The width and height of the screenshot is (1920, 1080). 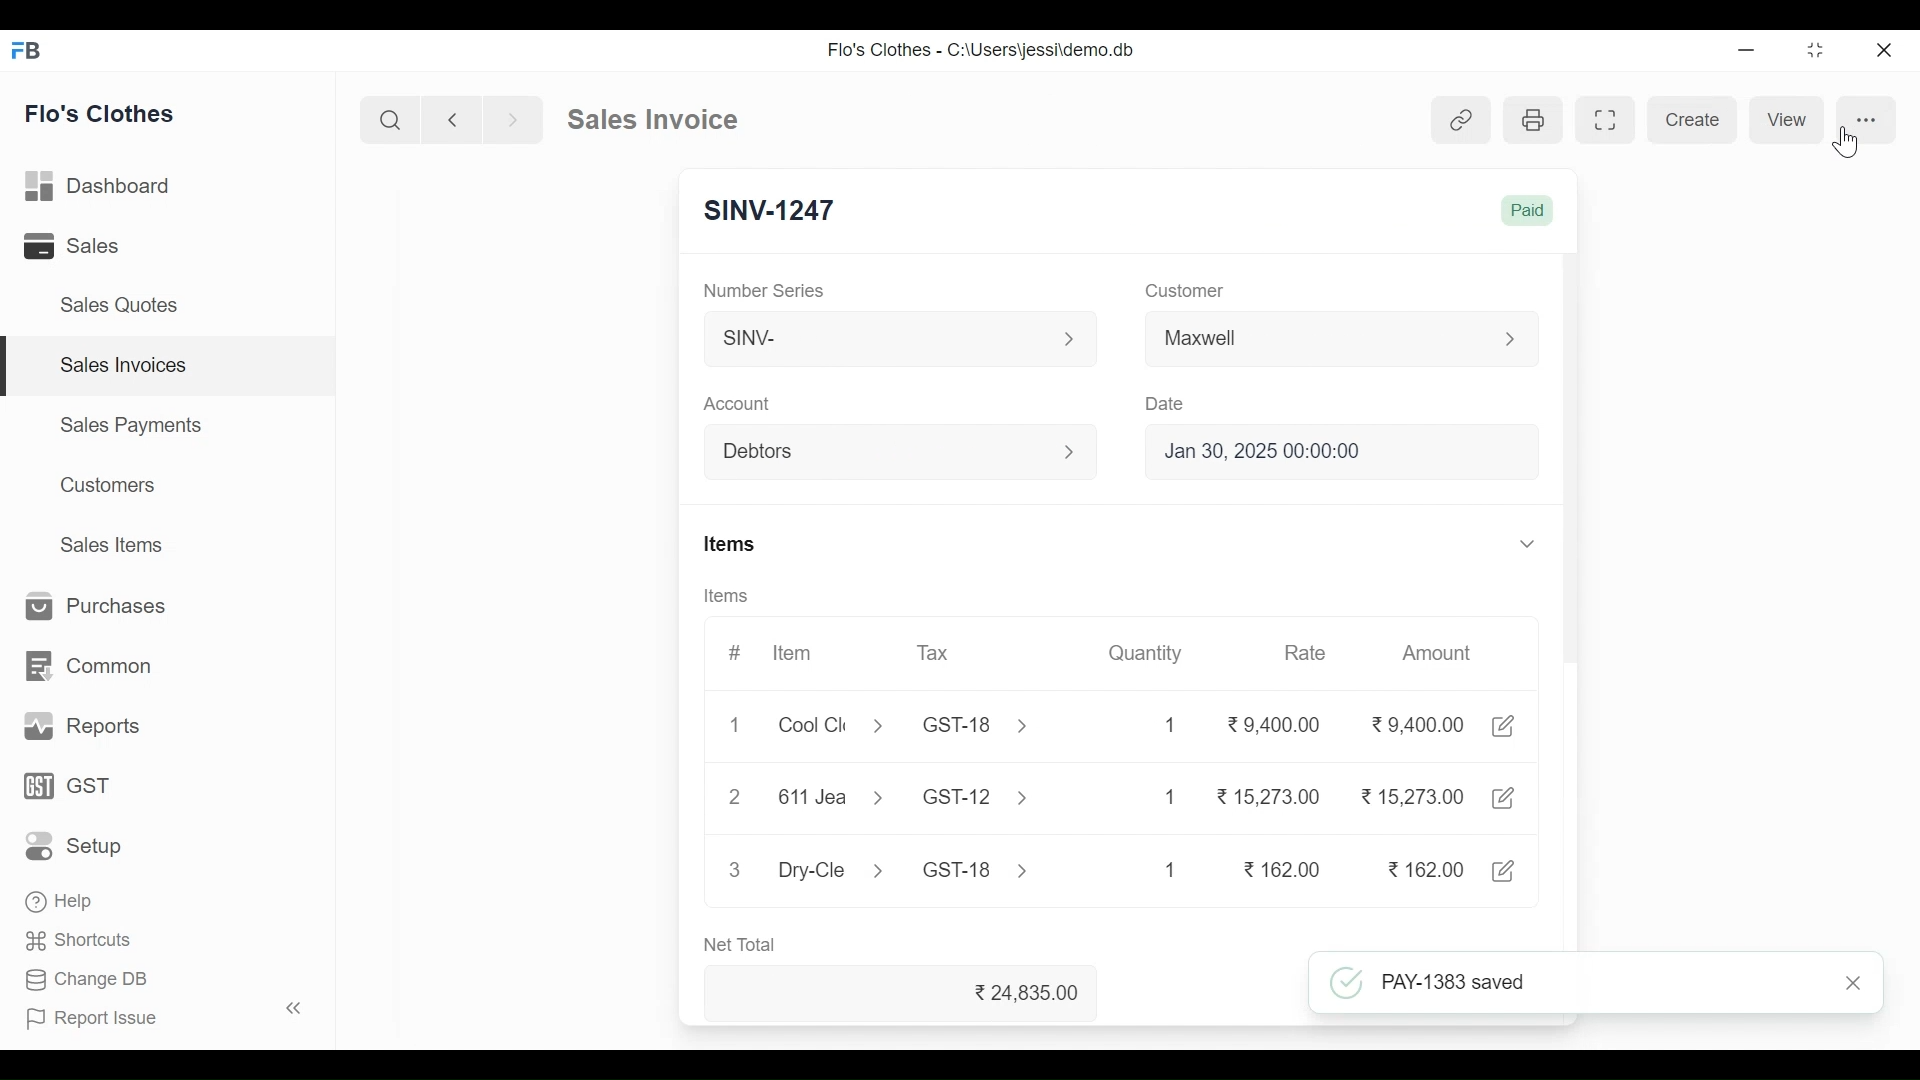 What do you see at coordinates (1168, 405) in the screenshot?
I see `Date` at bounding box center [1168, 405].